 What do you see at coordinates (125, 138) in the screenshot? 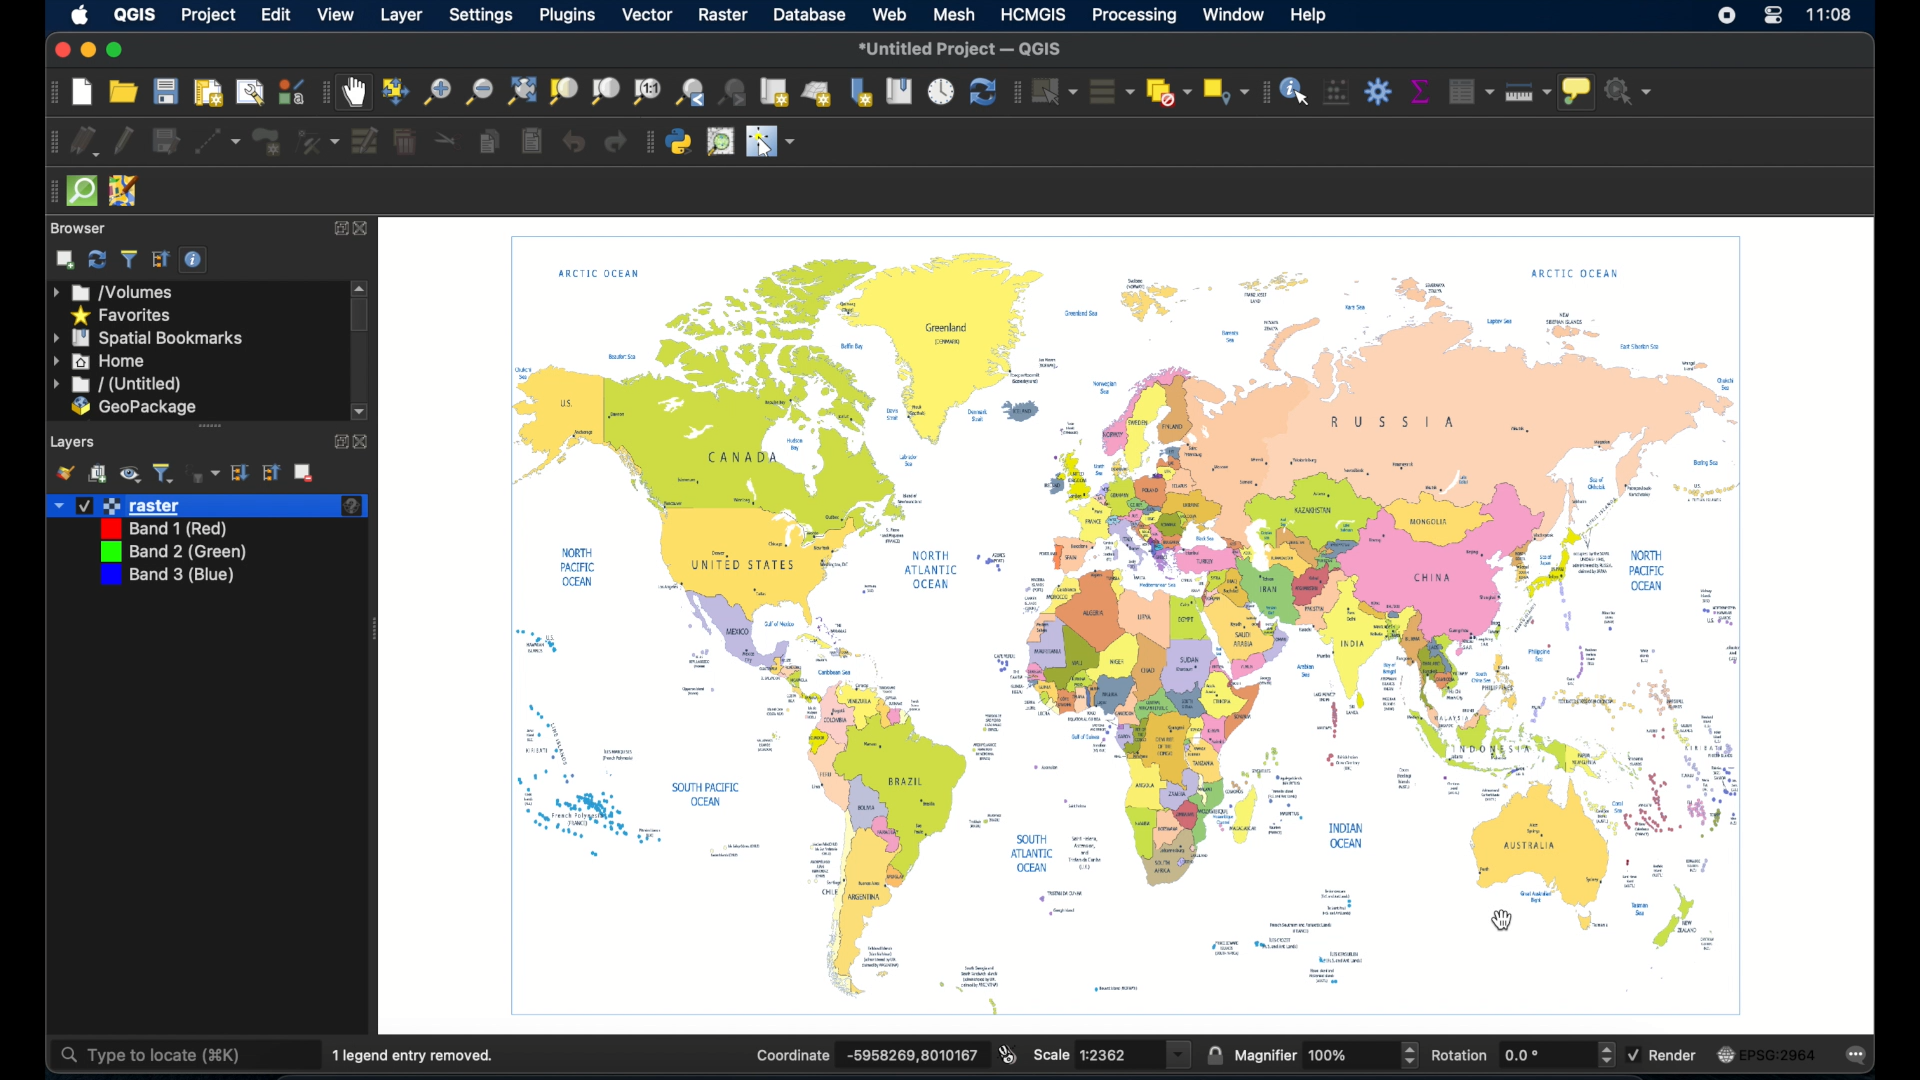
I see `toggle editing` at bounding box center [125, 138].